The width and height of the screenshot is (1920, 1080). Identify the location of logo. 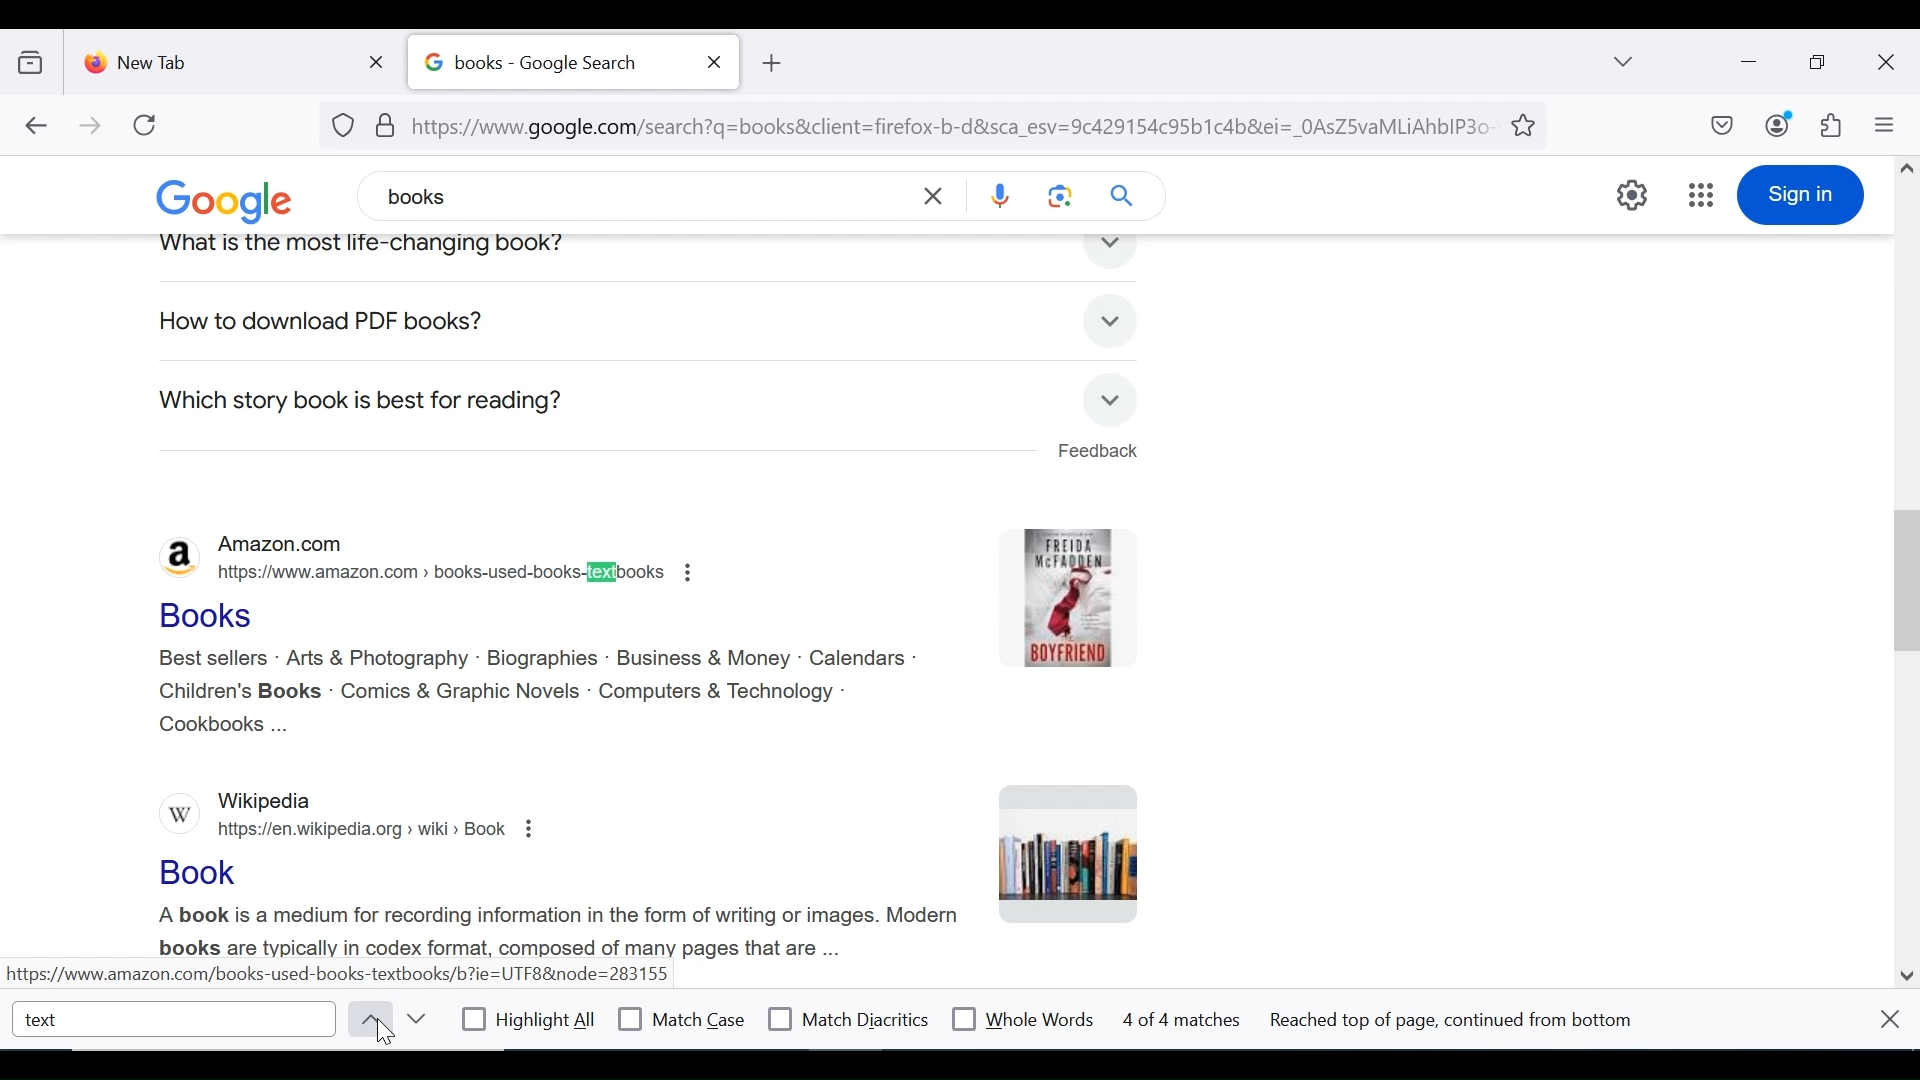
(176, 555).